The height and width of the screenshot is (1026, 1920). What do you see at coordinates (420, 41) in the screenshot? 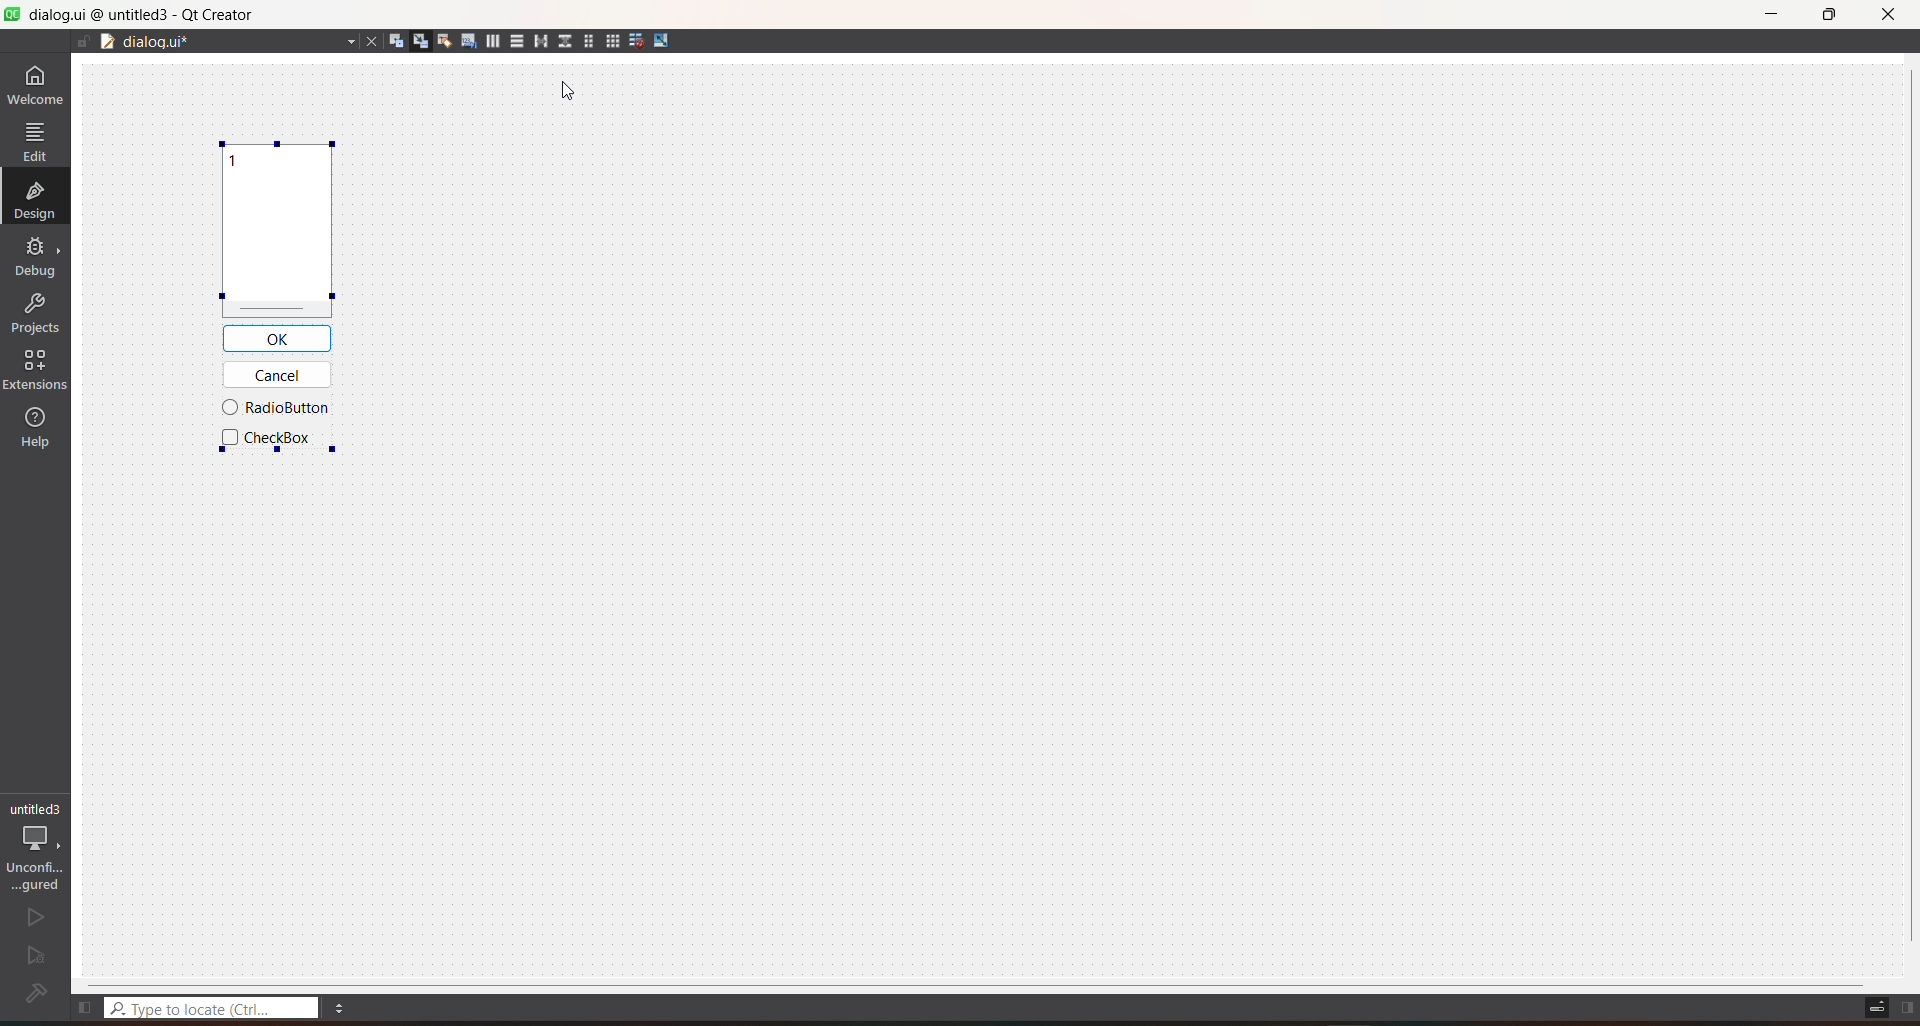
I see `edit signals` at bounding box center [420, 41].